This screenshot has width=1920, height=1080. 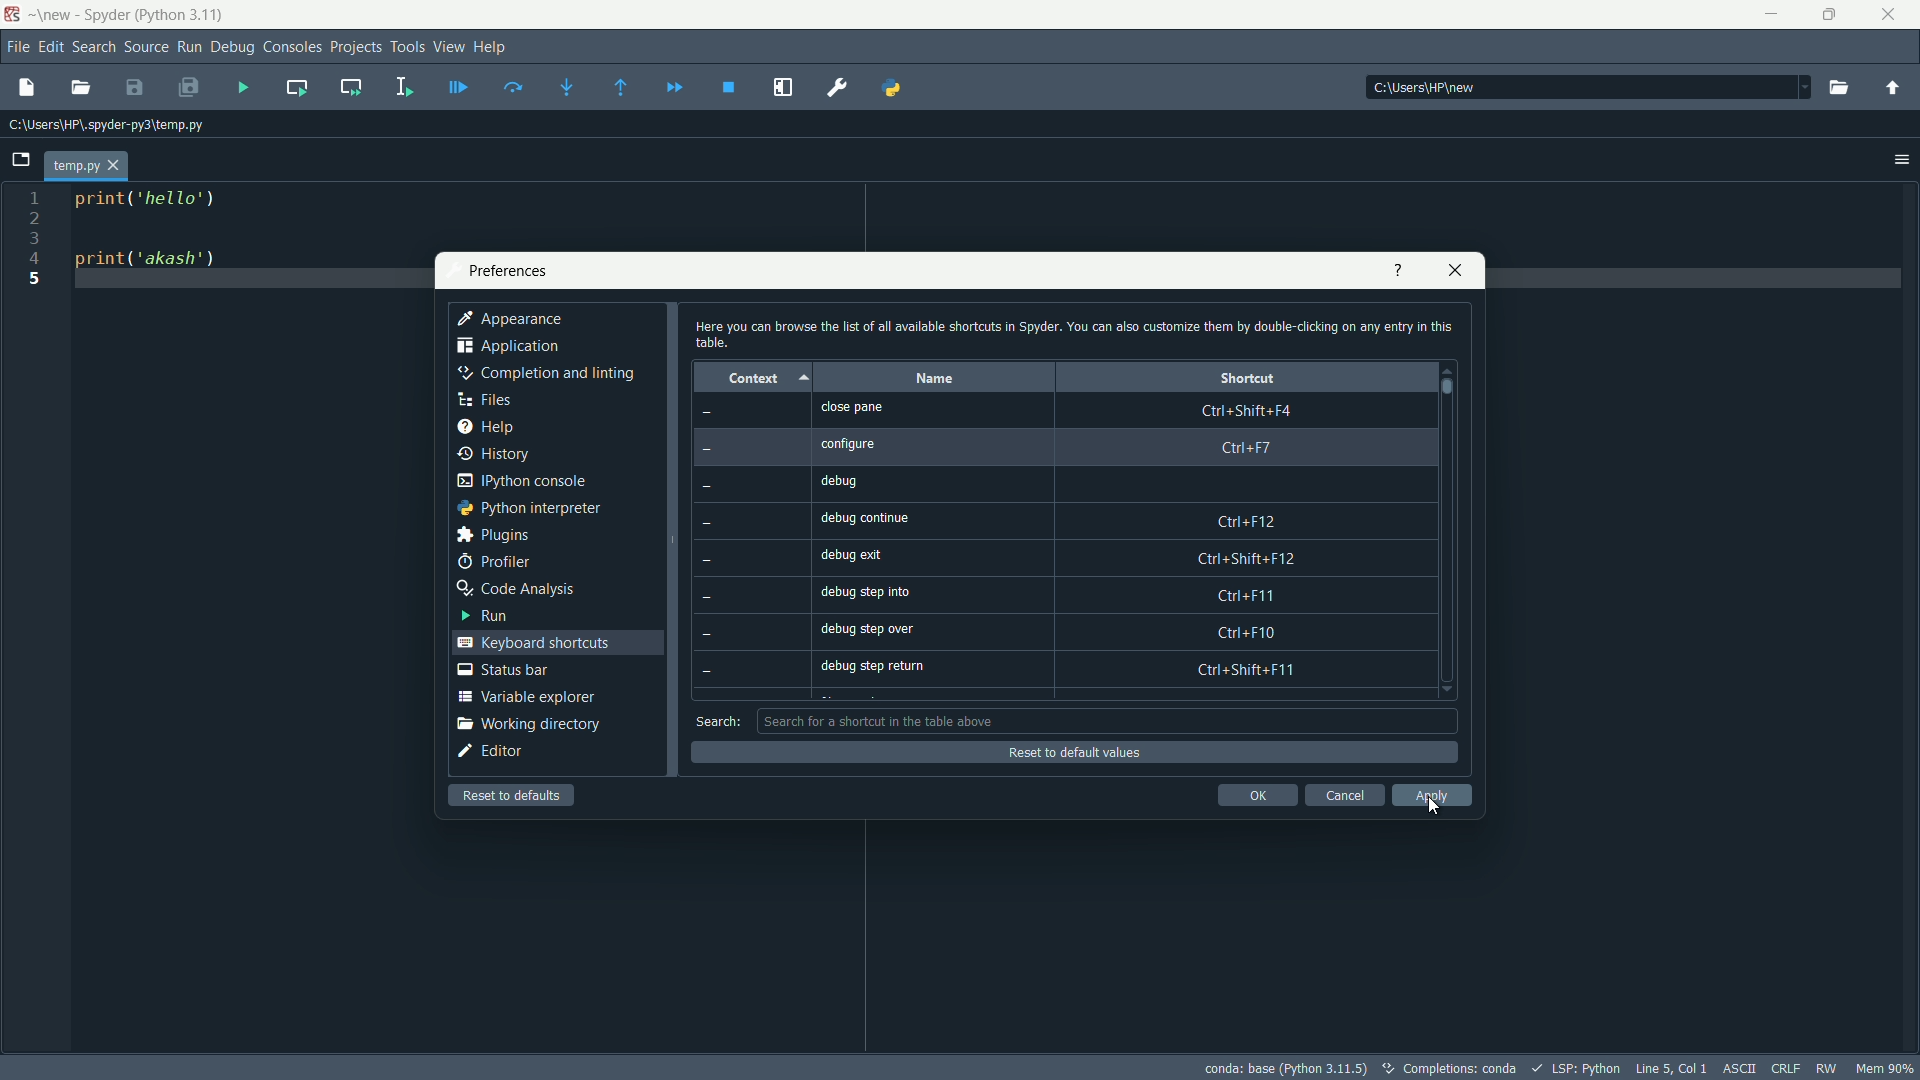 I want to click on maximize, so click(x=1833, y=15).